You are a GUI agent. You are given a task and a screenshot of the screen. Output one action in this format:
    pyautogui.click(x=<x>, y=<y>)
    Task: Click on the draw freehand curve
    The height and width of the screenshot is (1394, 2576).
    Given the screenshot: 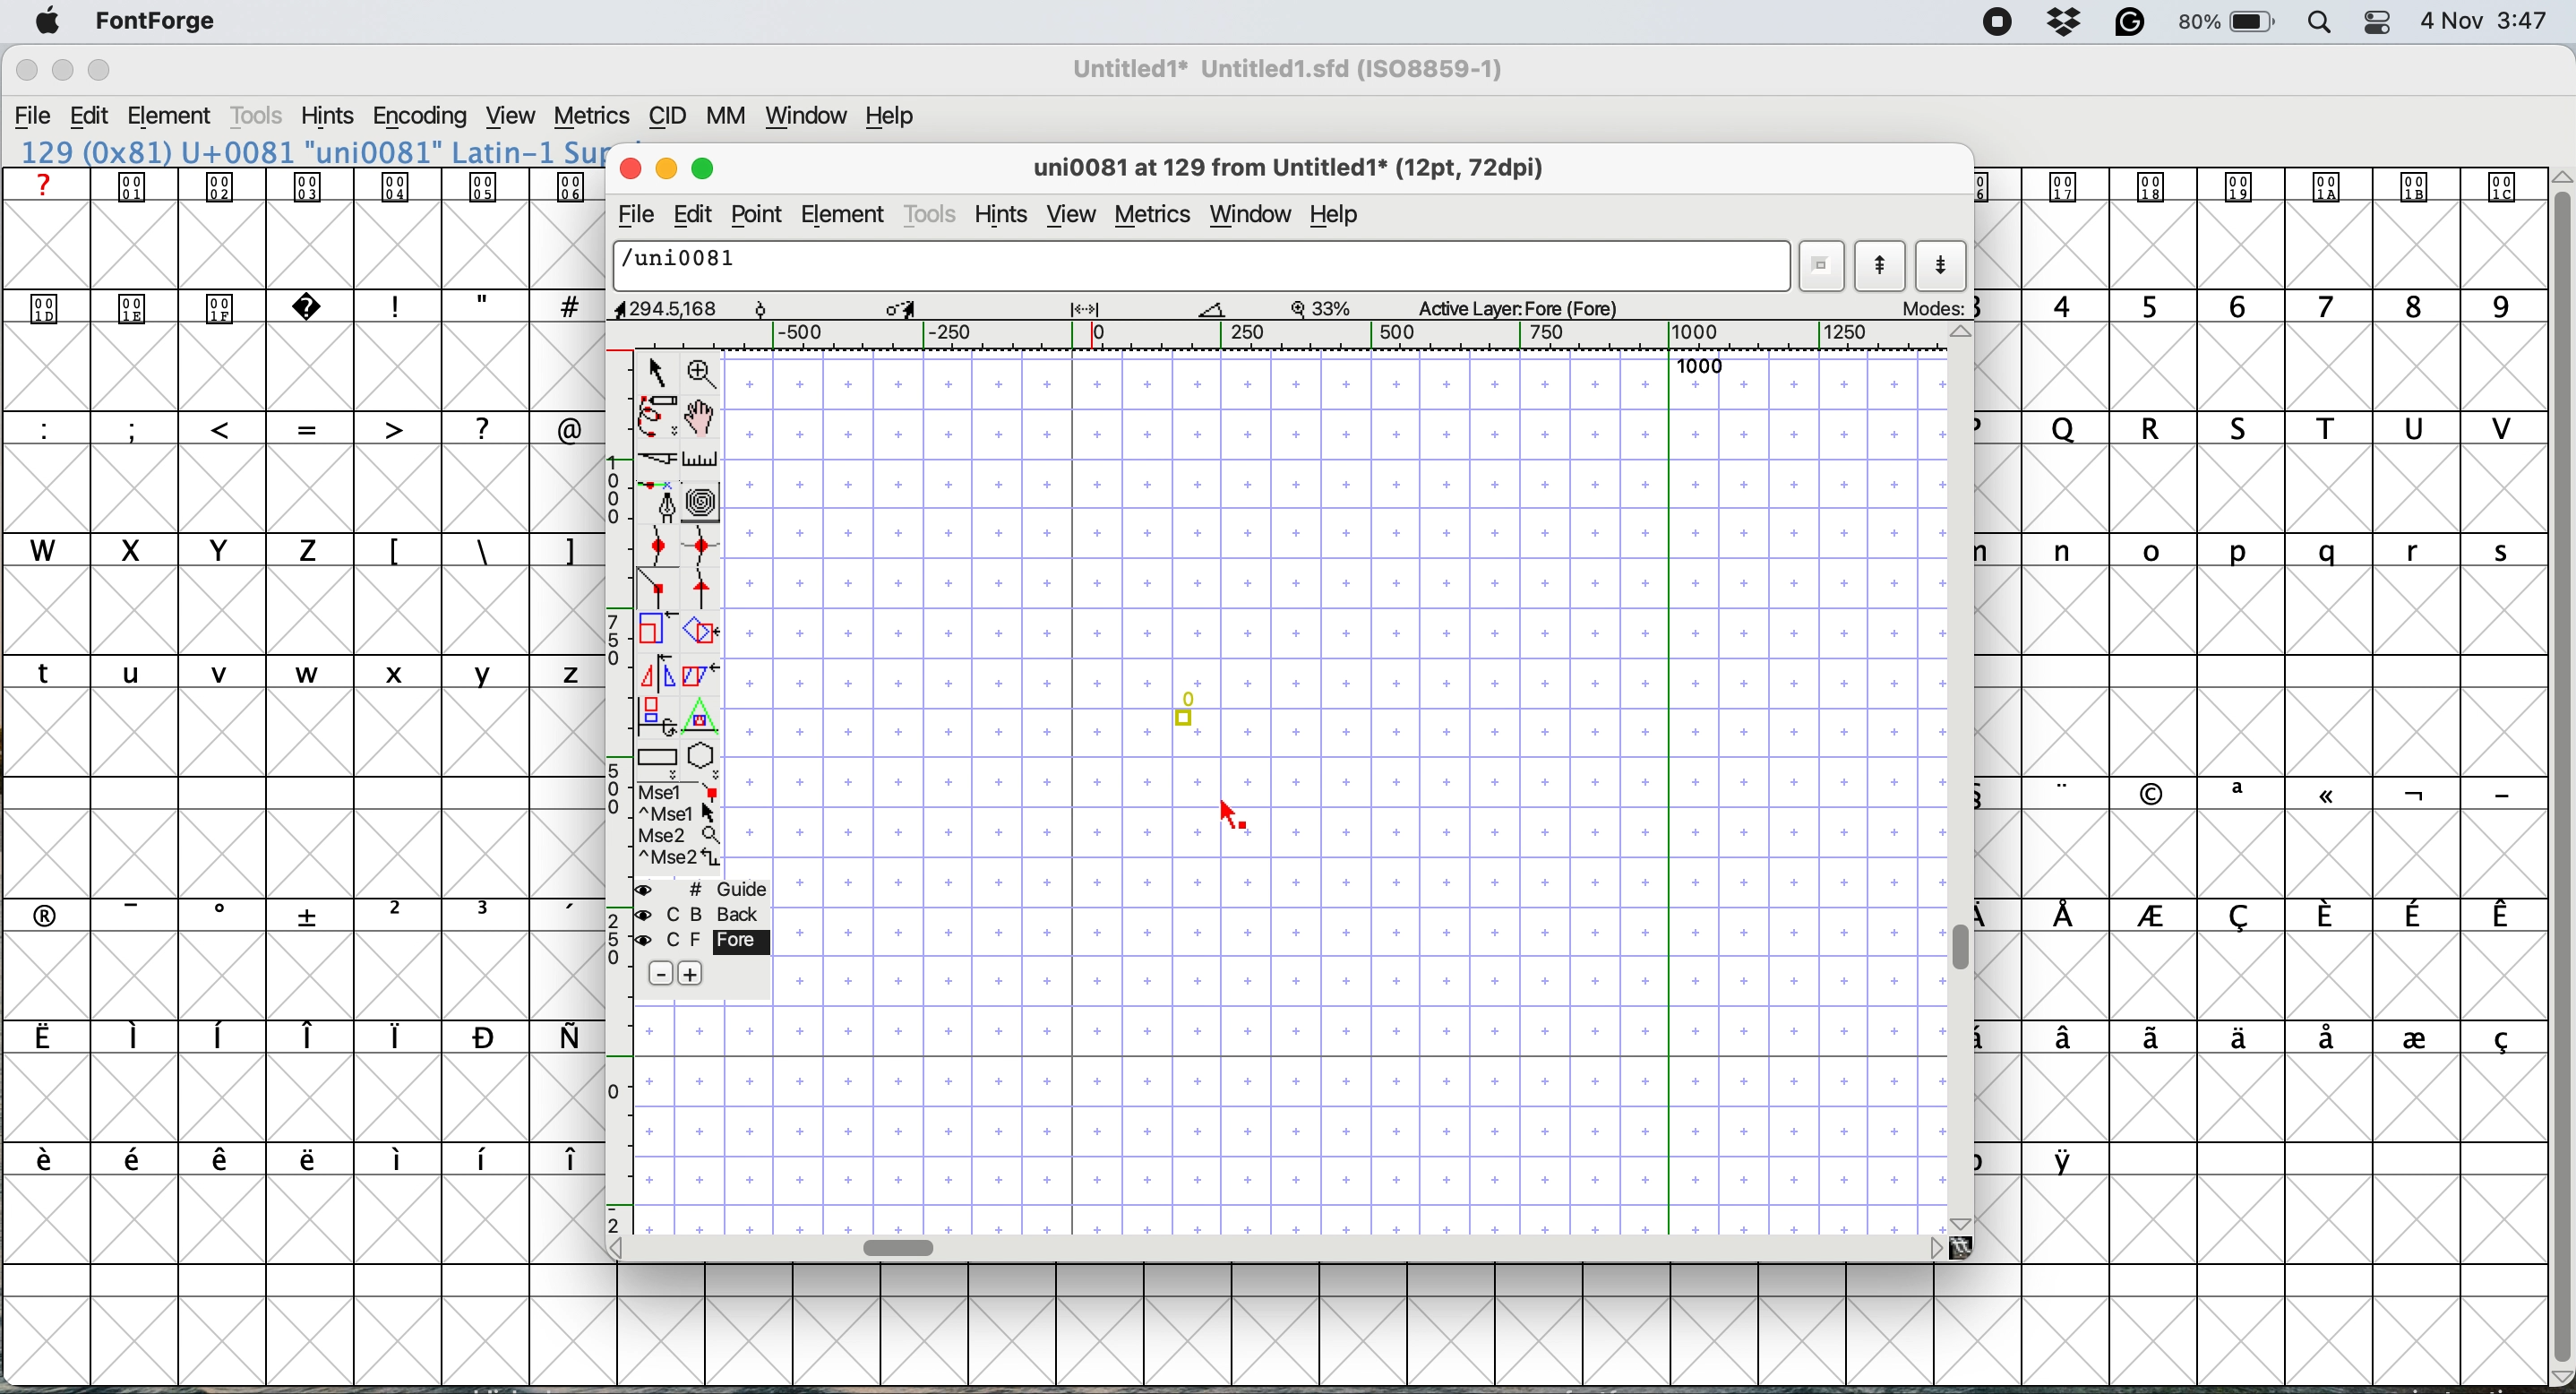 What is the action you would take?
    pyautogui.click(x=657, y=415)
    